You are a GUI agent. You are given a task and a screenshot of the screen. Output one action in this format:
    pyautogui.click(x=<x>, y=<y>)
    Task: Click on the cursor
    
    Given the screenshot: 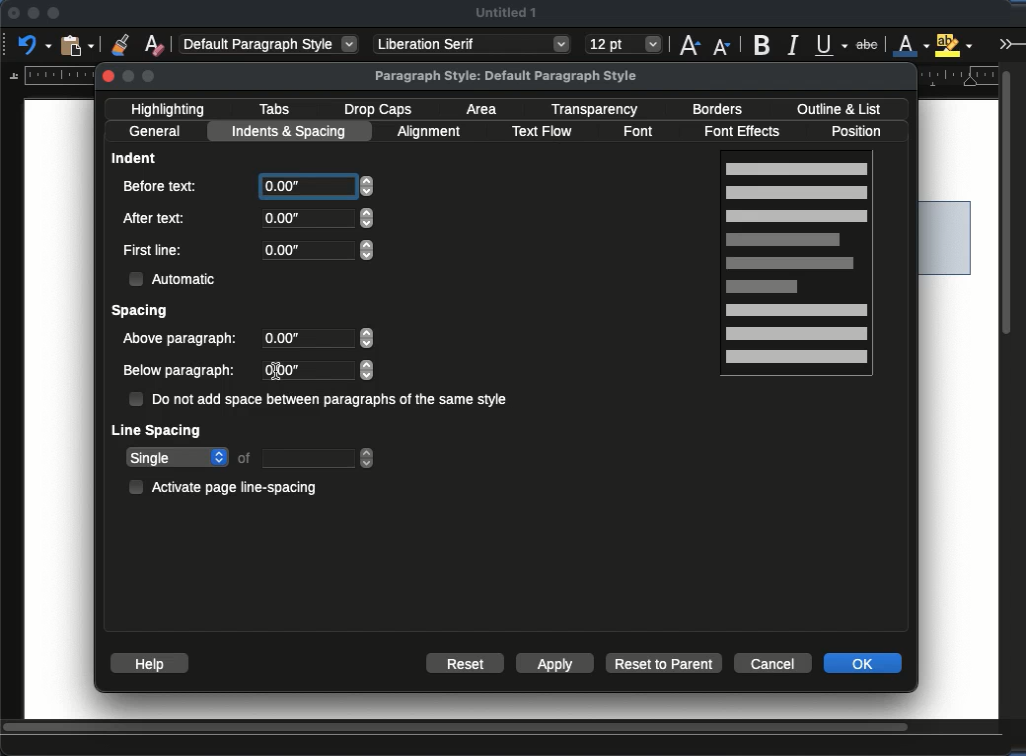 What is the action you would take?
    pyautogui.click(x=278, y=371)
    